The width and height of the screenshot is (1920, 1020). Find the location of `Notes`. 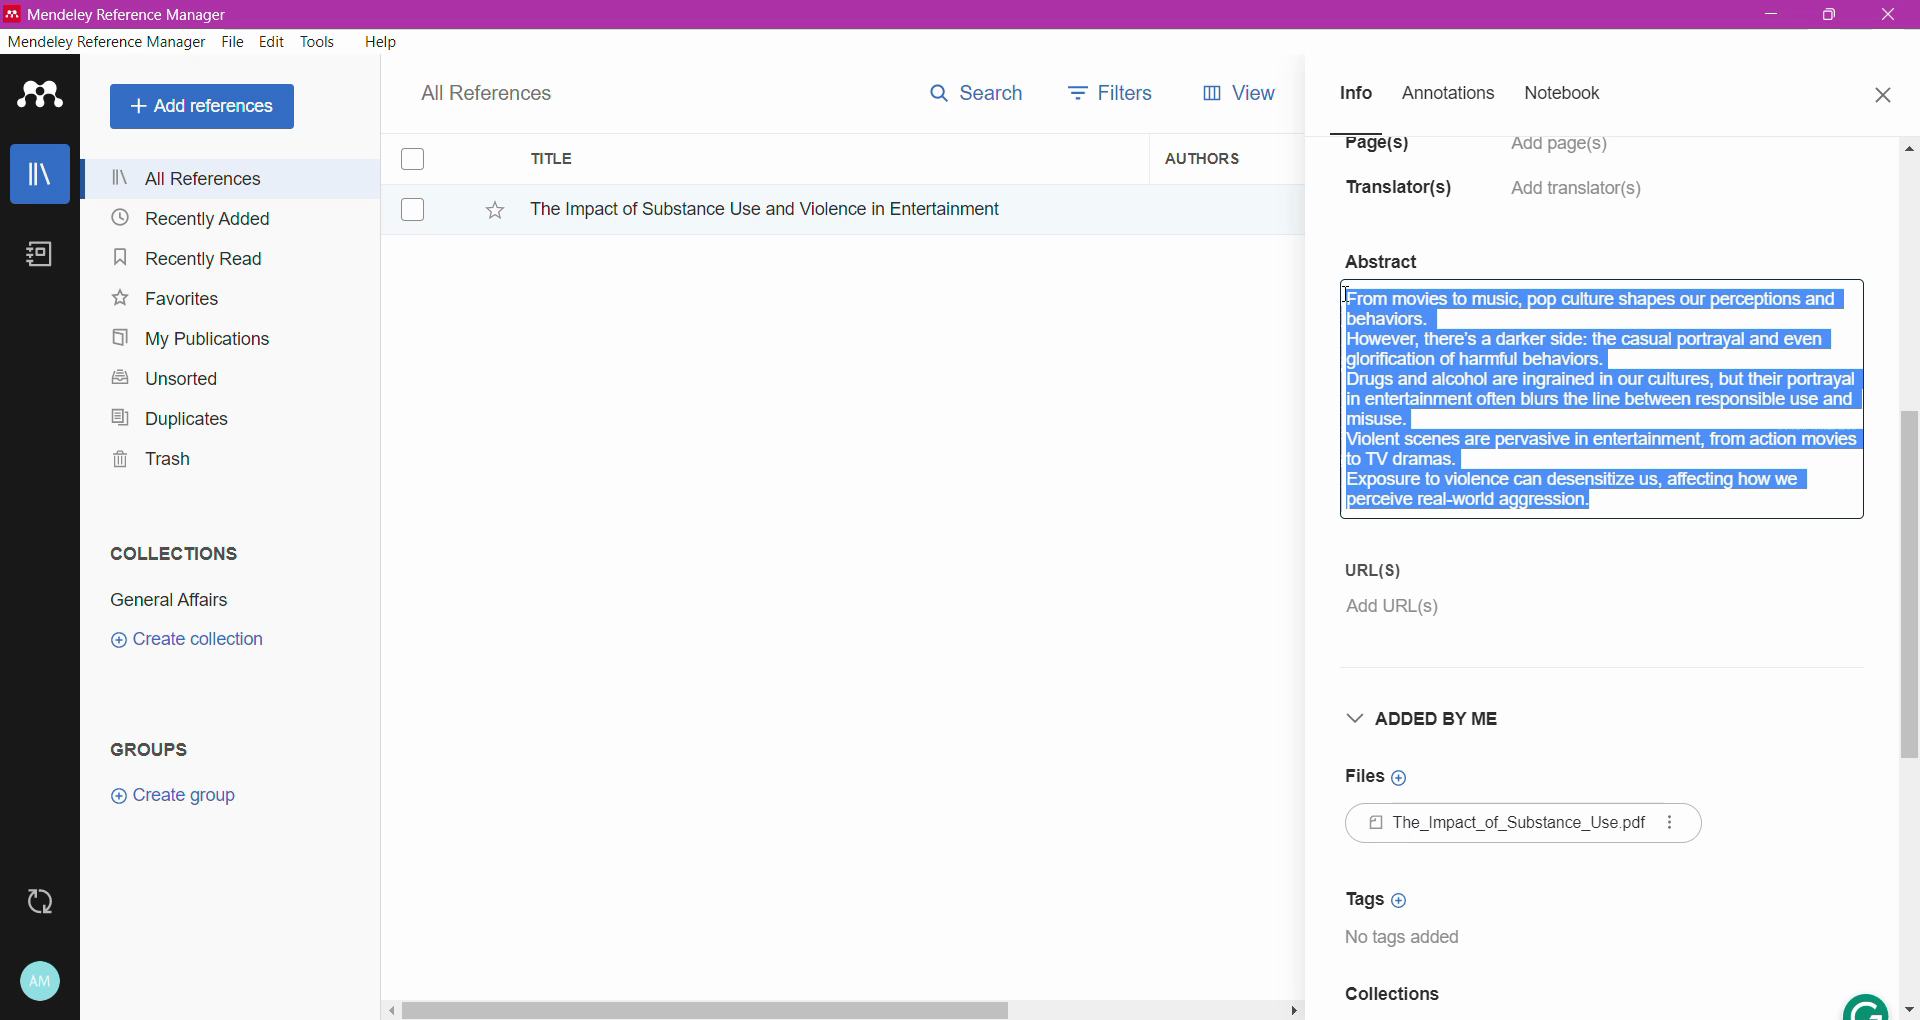

Notes is located at coordinates (44, 256).